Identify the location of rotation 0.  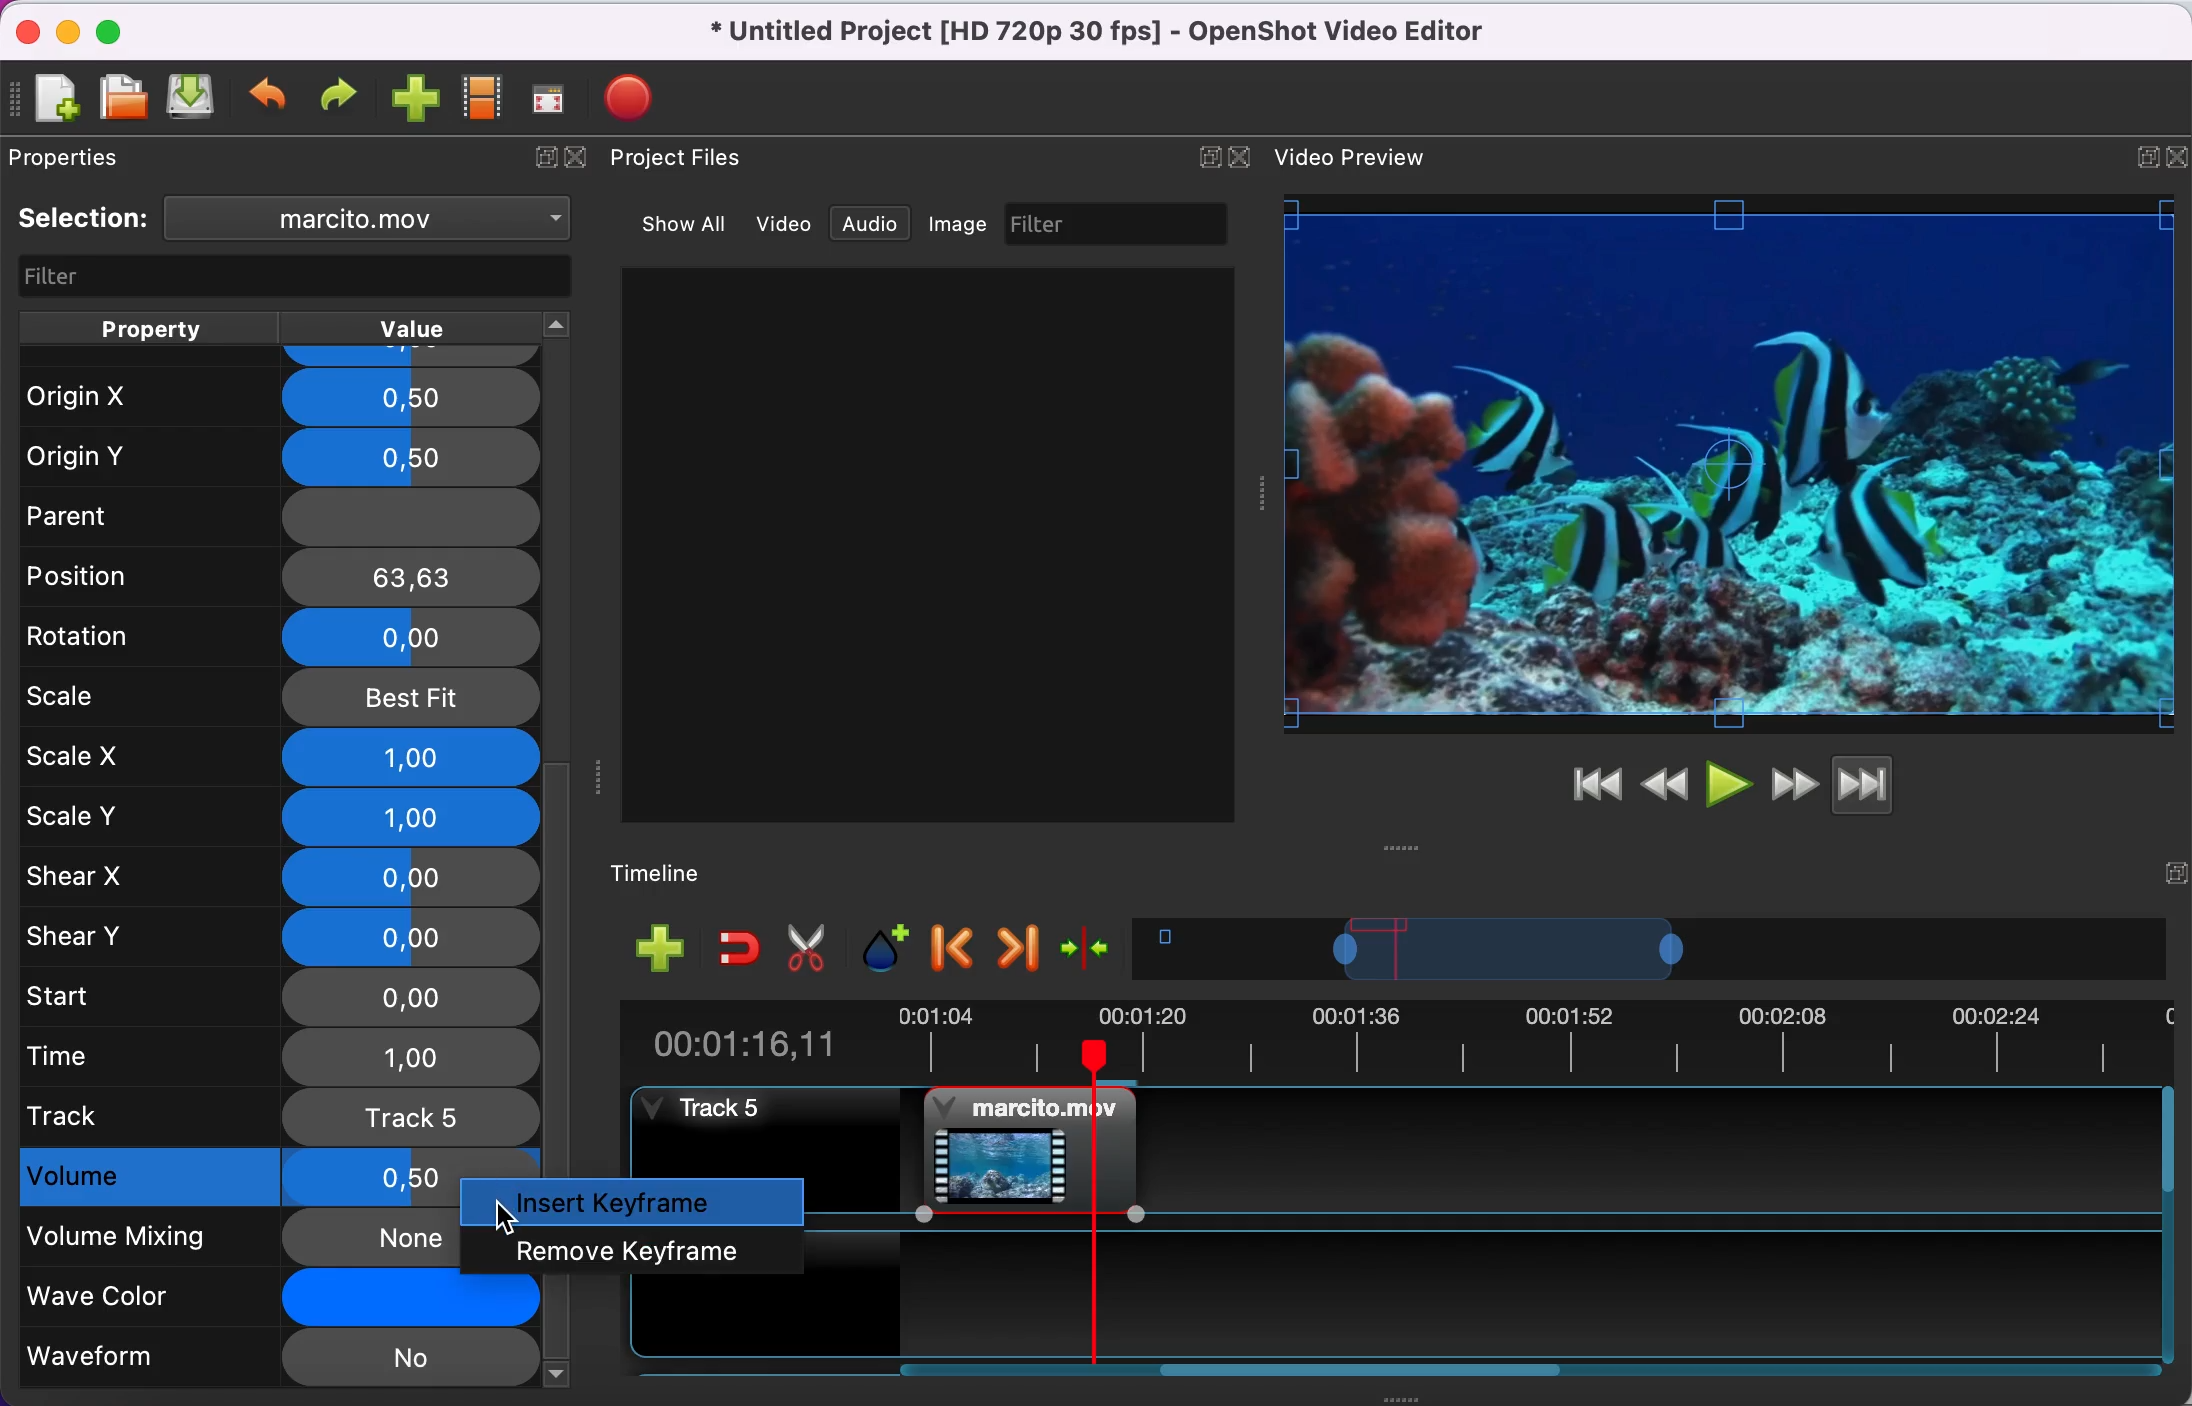
(271, 636).